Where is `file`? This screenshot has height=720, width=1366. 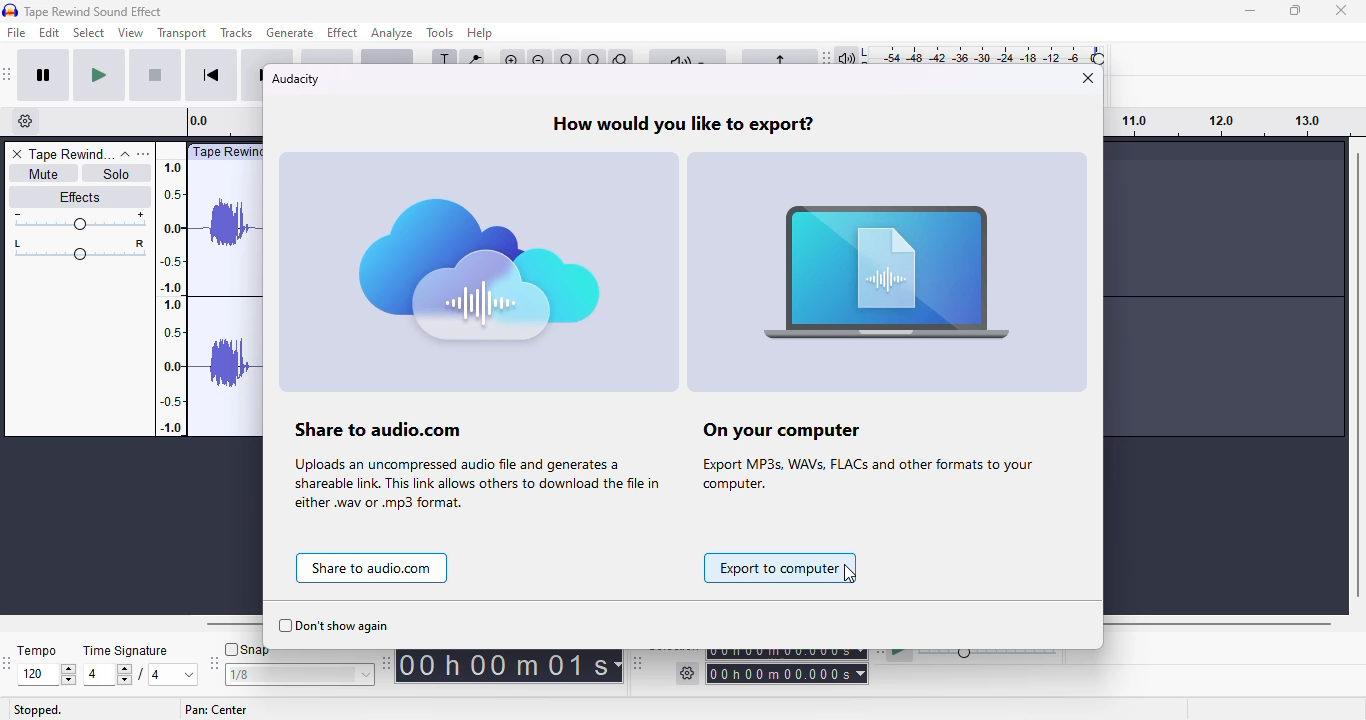
file is located at coordinates (17, 32).